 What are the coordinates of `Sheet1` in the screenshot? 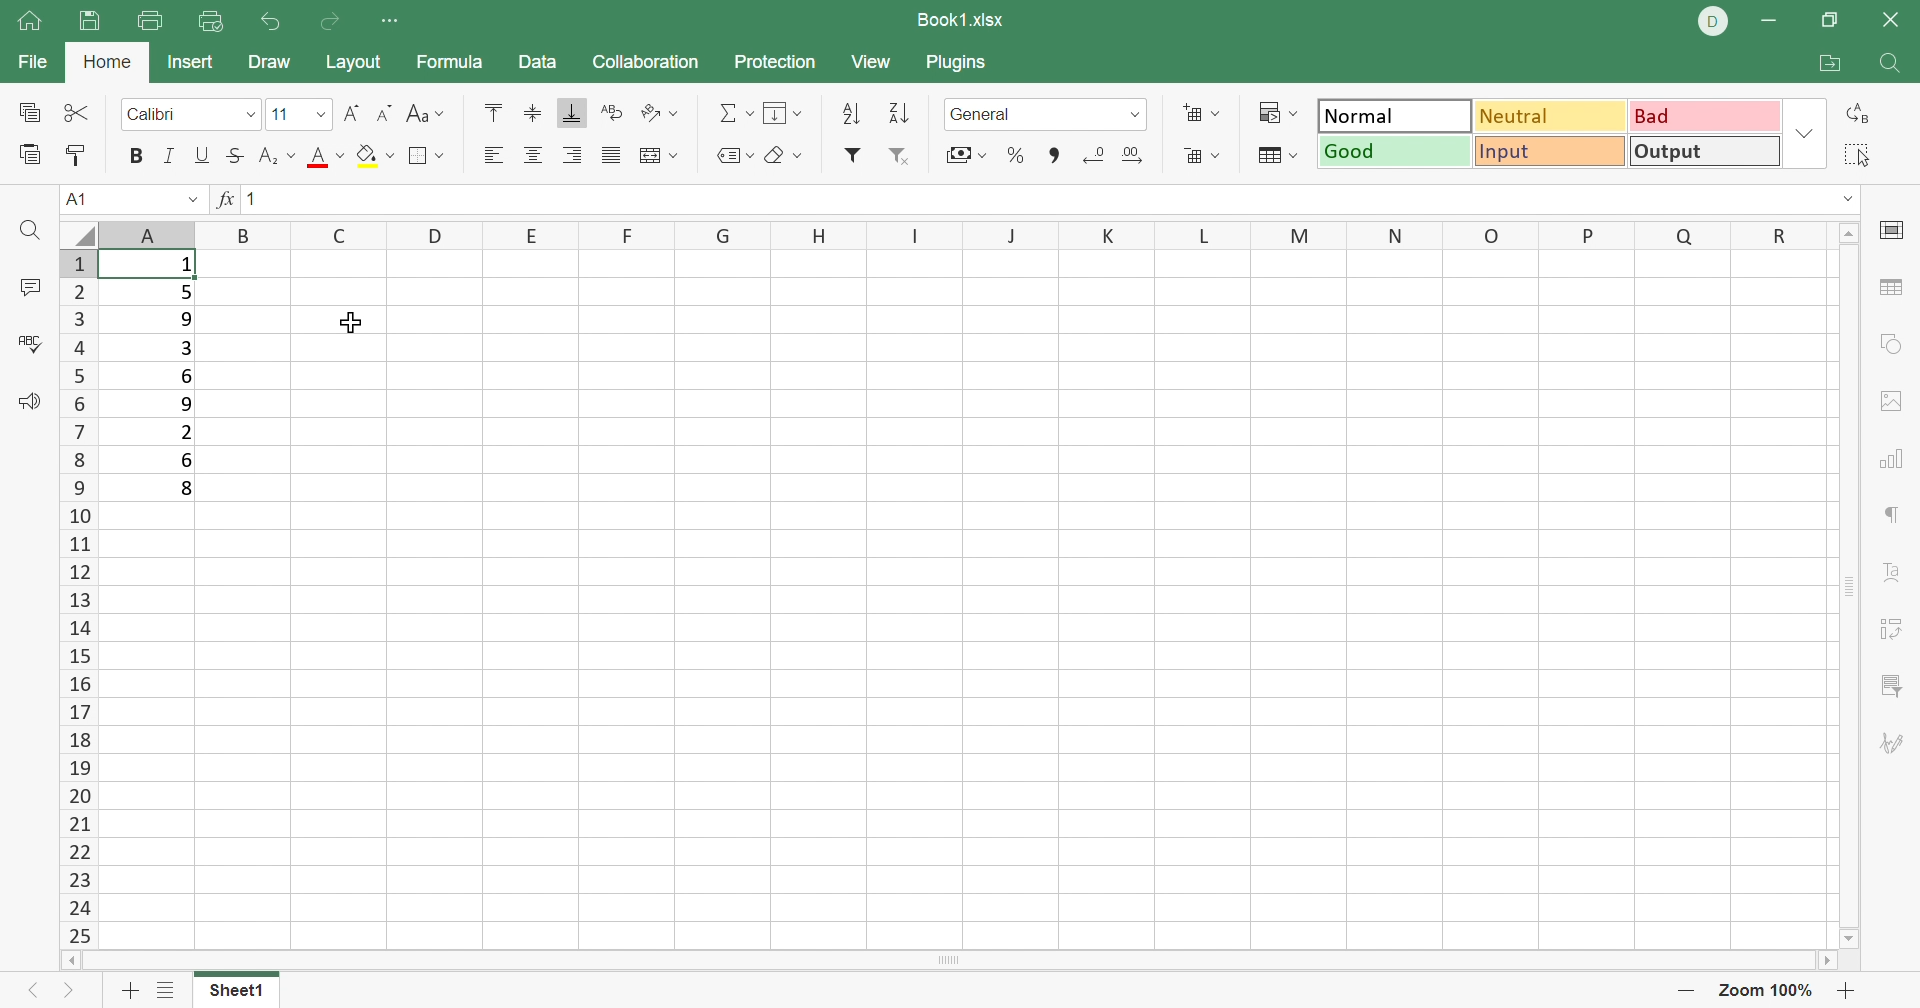 It's located at (241, 994).